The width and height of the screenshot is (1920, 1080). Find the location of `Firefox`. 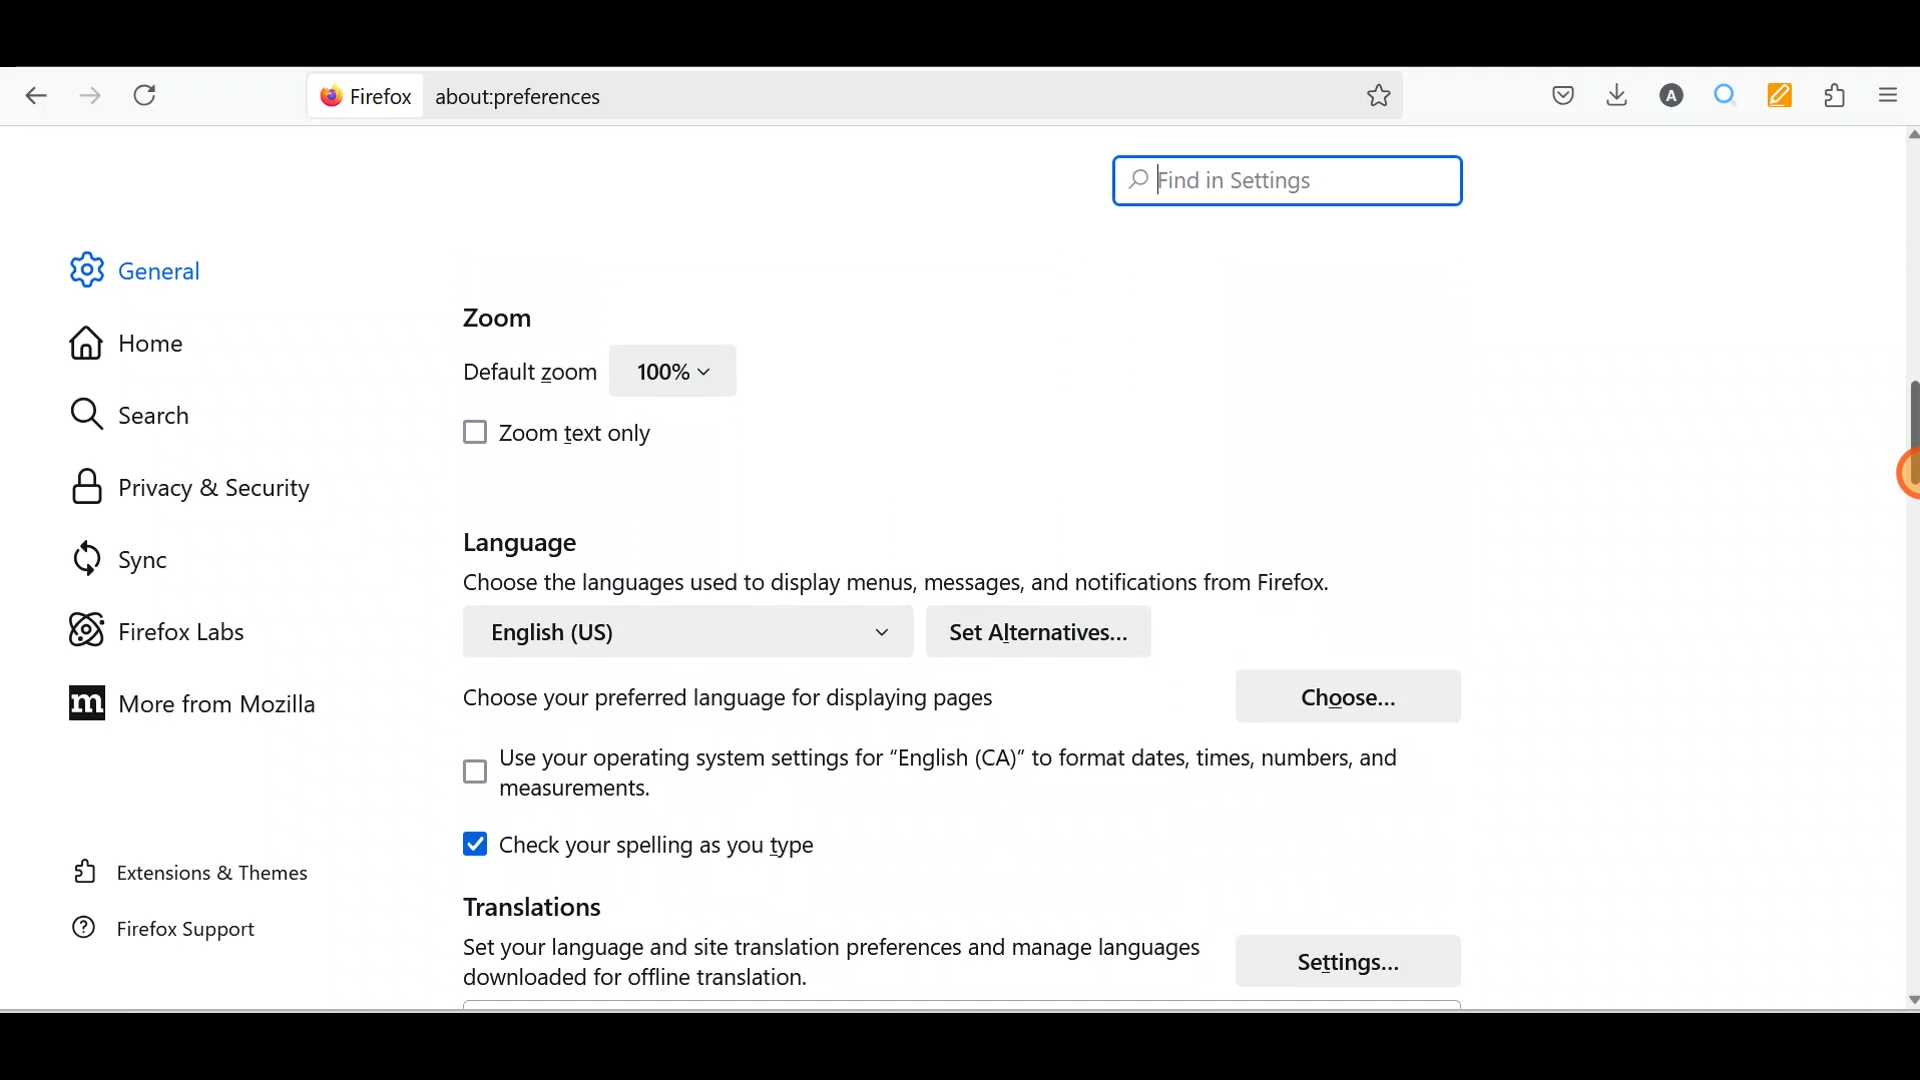

Firefox is located at coordinates (367, 95).